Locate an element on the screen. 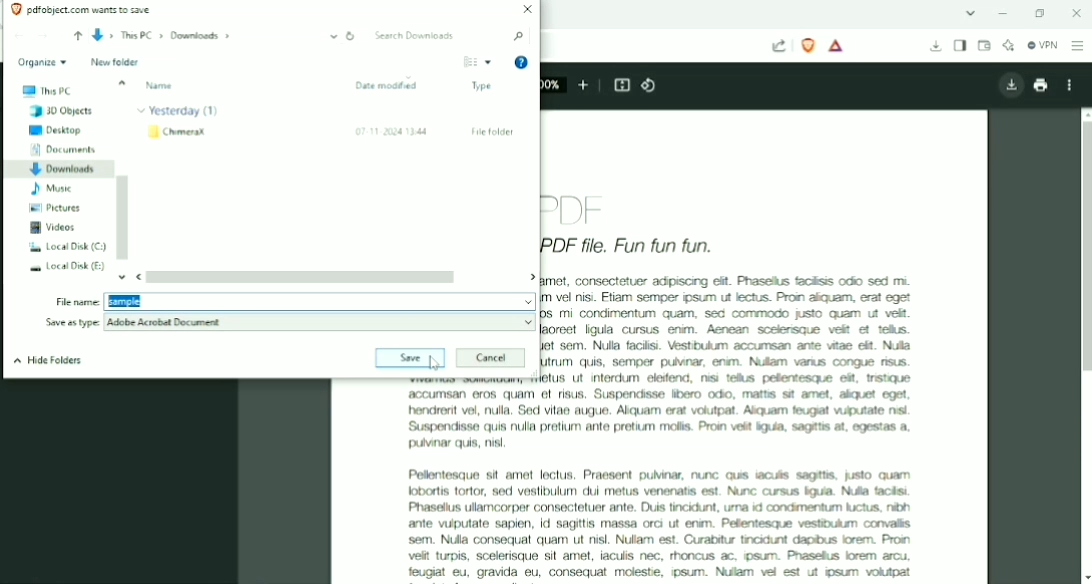 The image size is (1092, 584). Local Disk (C:) is located at coordinates (65, 246).